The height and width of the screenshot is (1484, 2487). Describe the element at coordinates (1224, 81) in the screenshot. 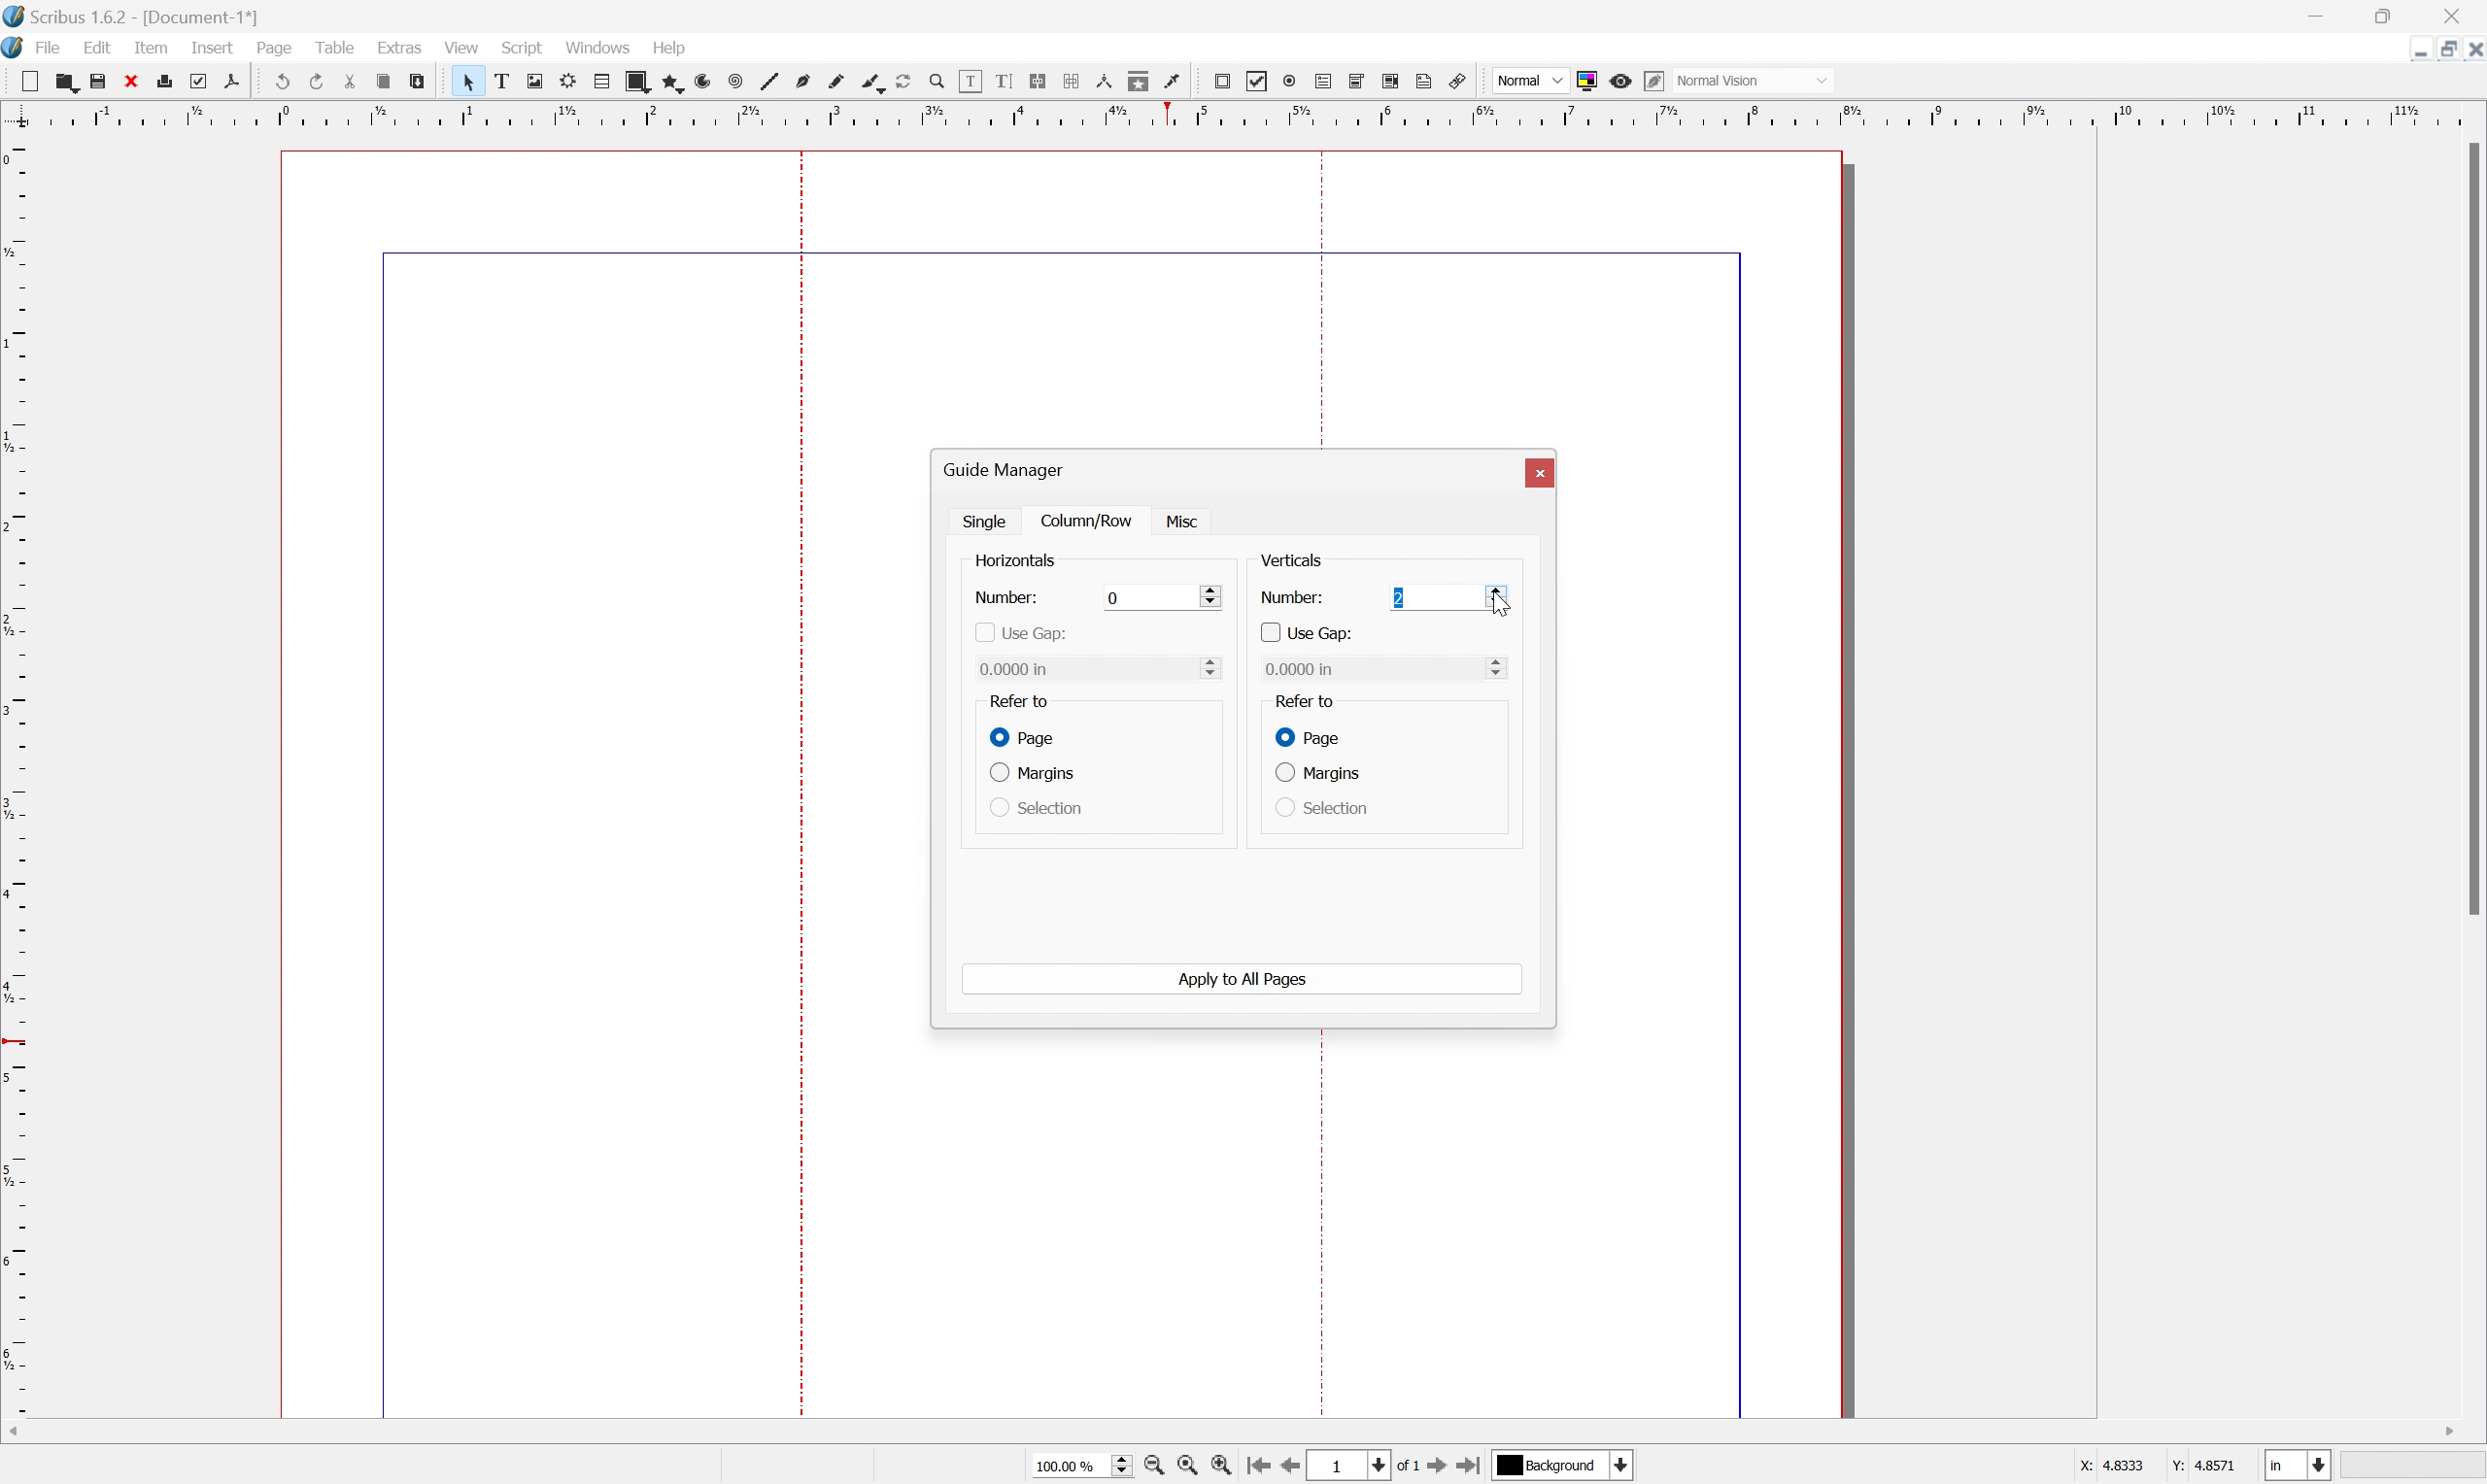

I see `pdf push button` at that location.